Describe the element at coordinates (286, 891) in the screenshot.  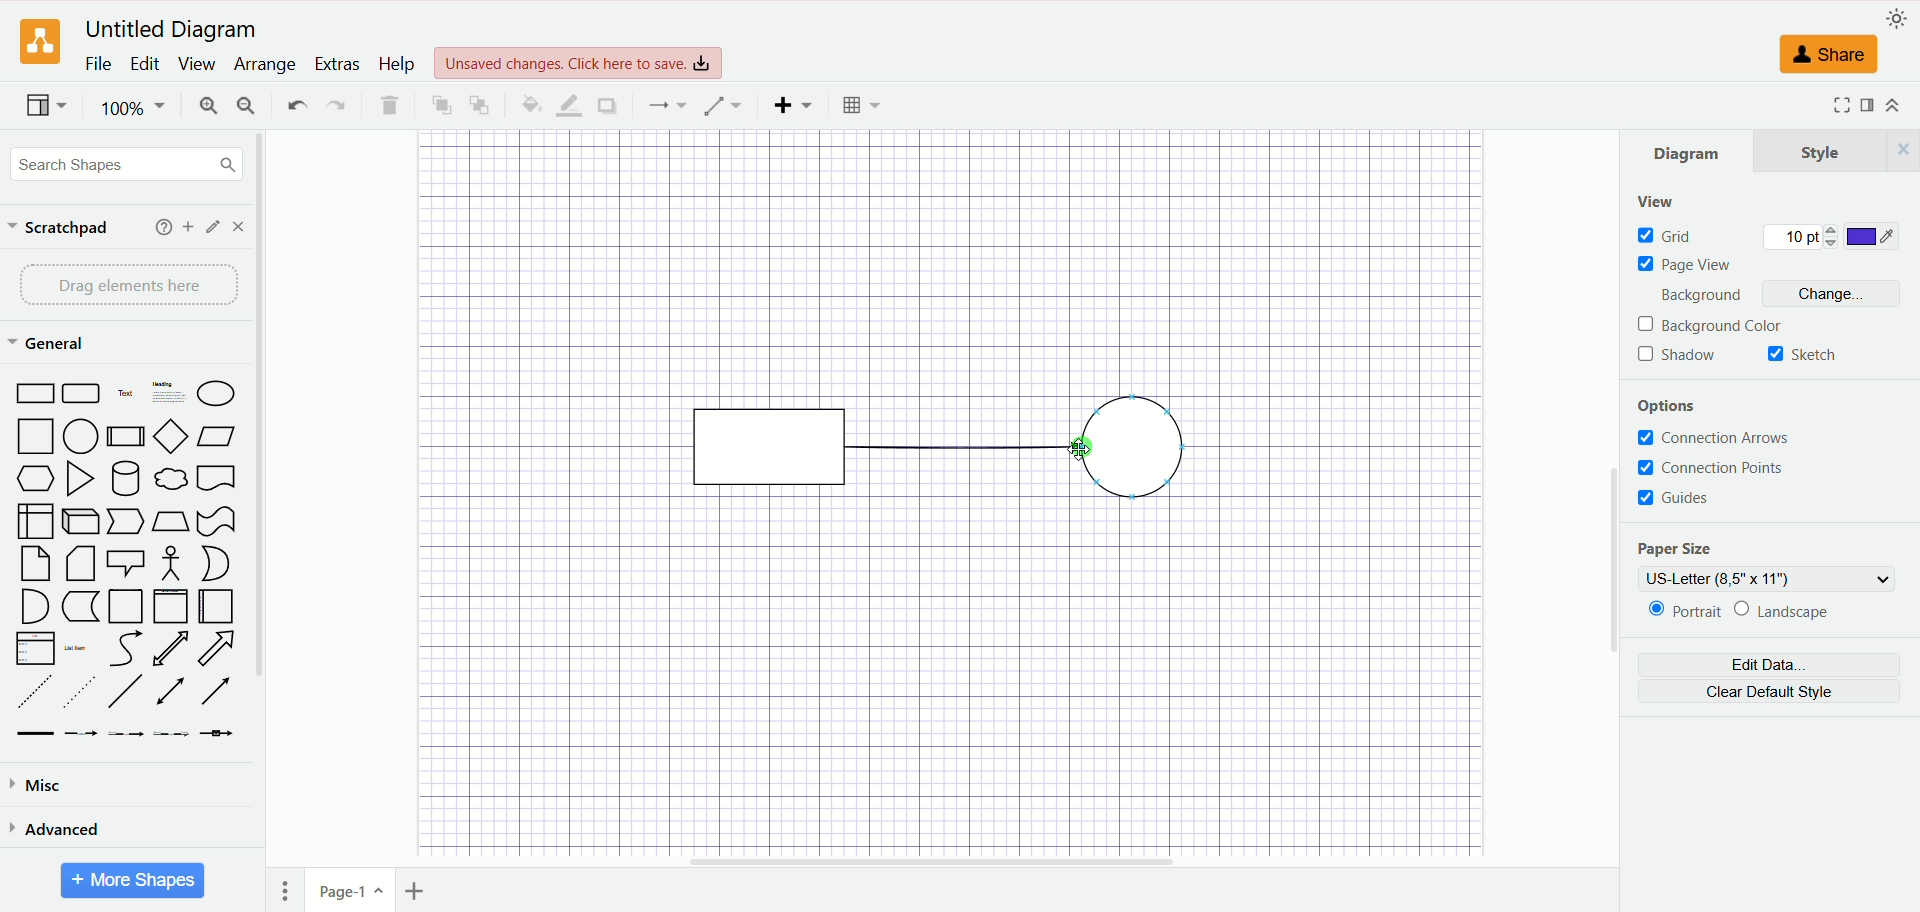
I see `pages` at that location.